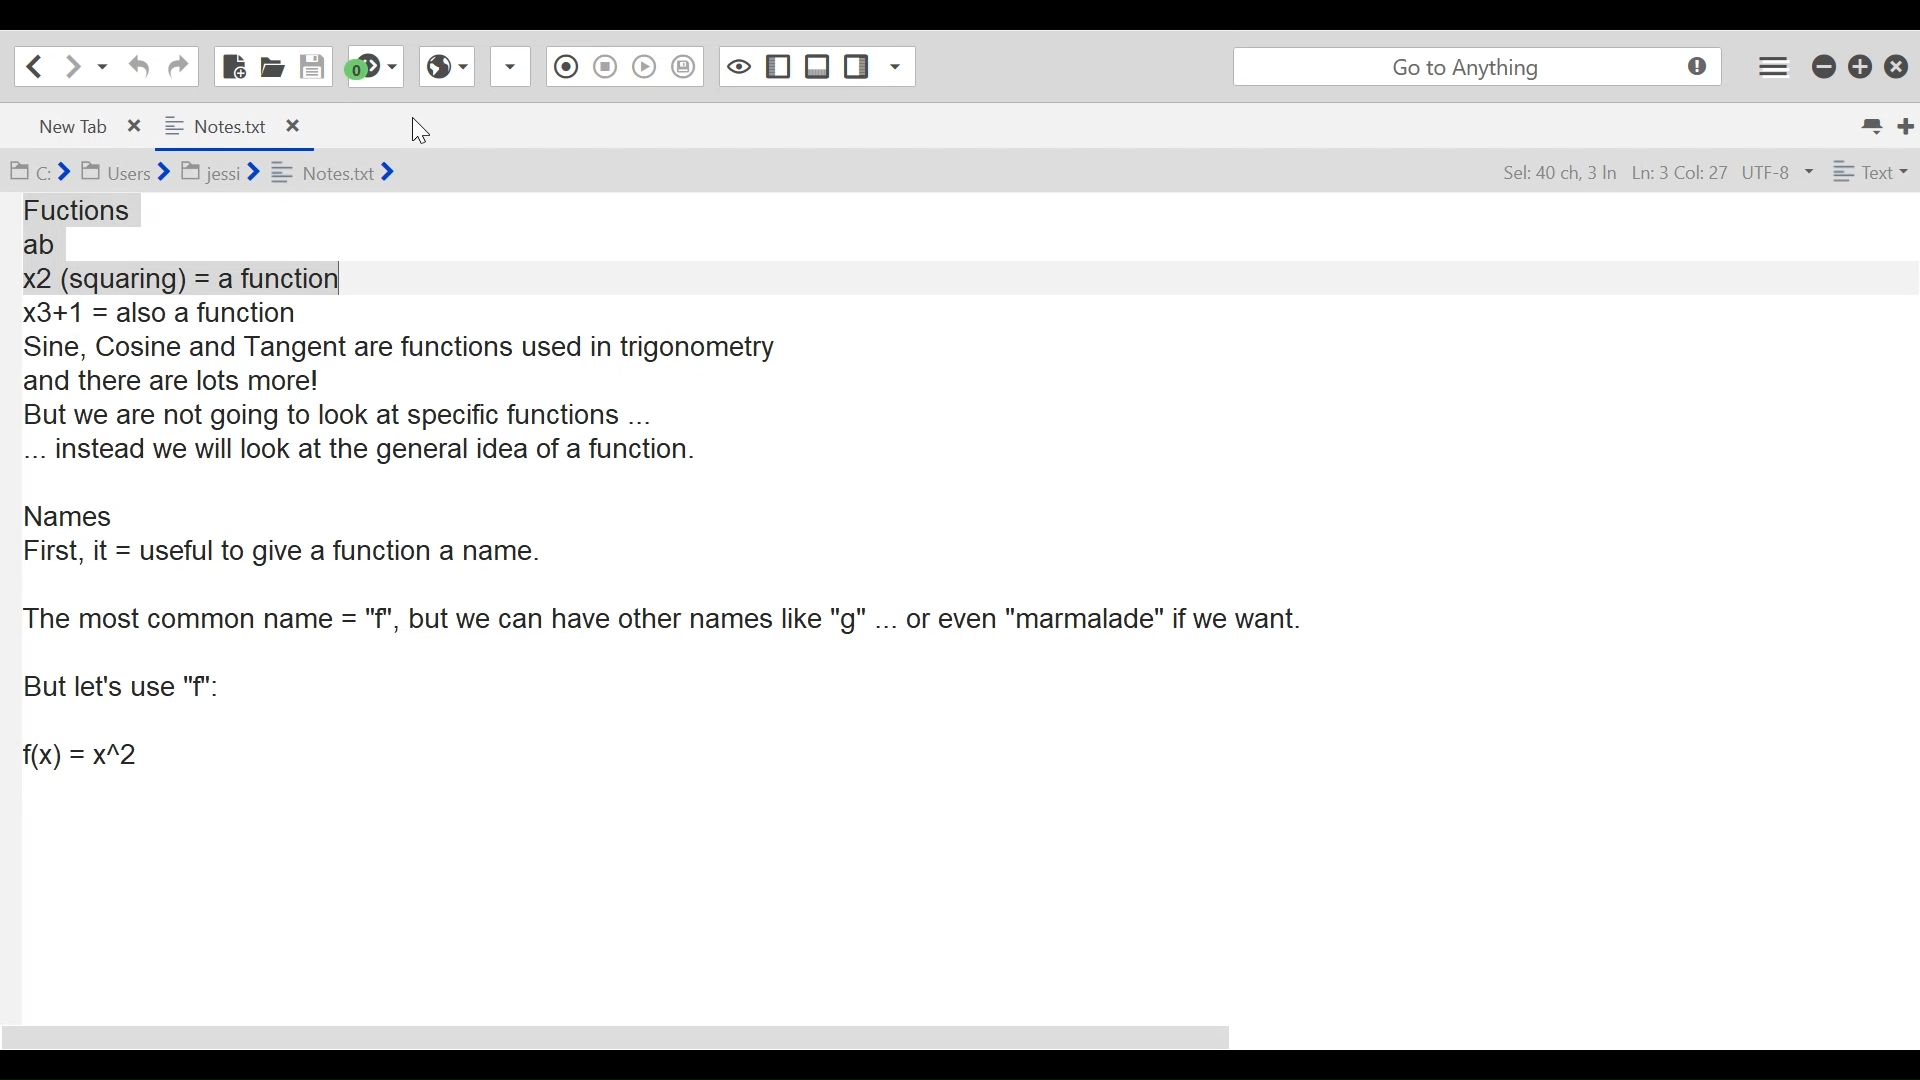 This screenshot has height=1080, width=1920. I want to click on Click to go back one location, so click(31, 66).